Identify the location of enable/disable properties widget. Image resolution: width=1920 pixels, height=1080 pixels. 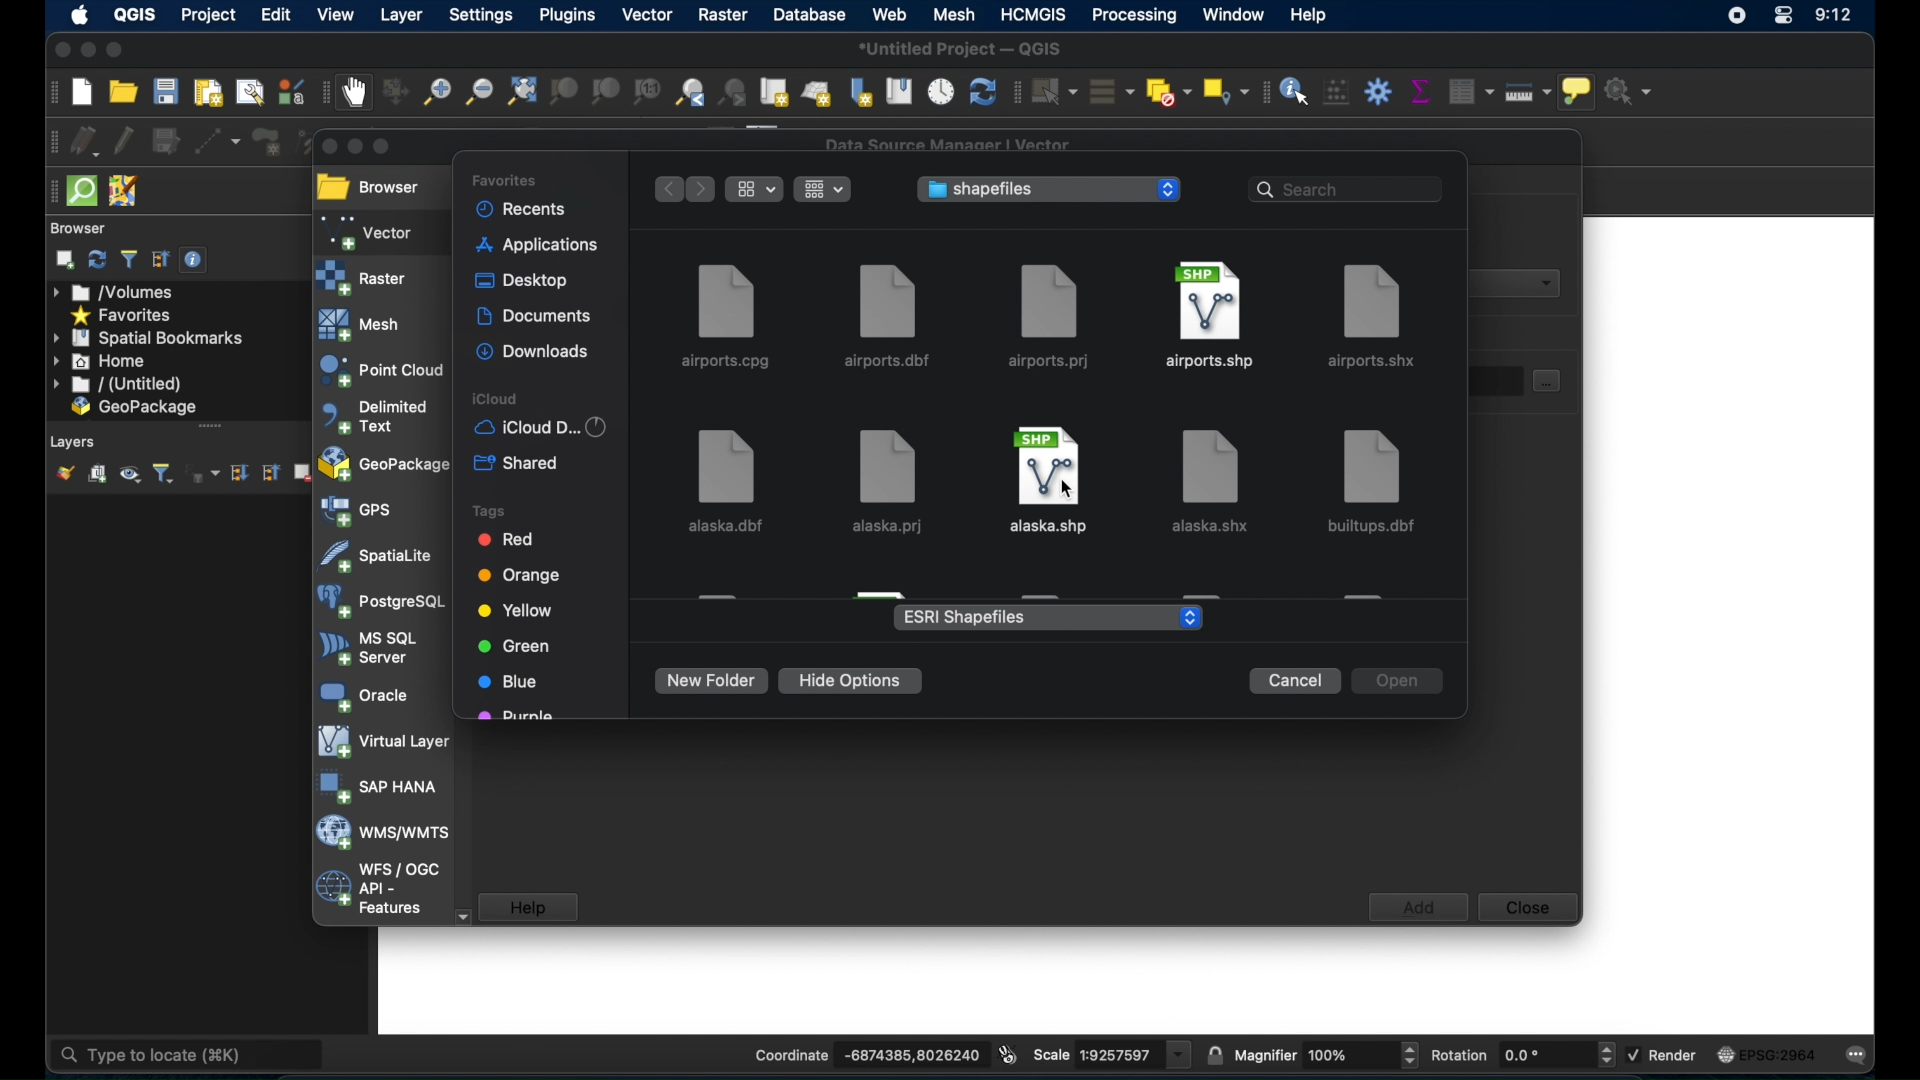
(197, 263).